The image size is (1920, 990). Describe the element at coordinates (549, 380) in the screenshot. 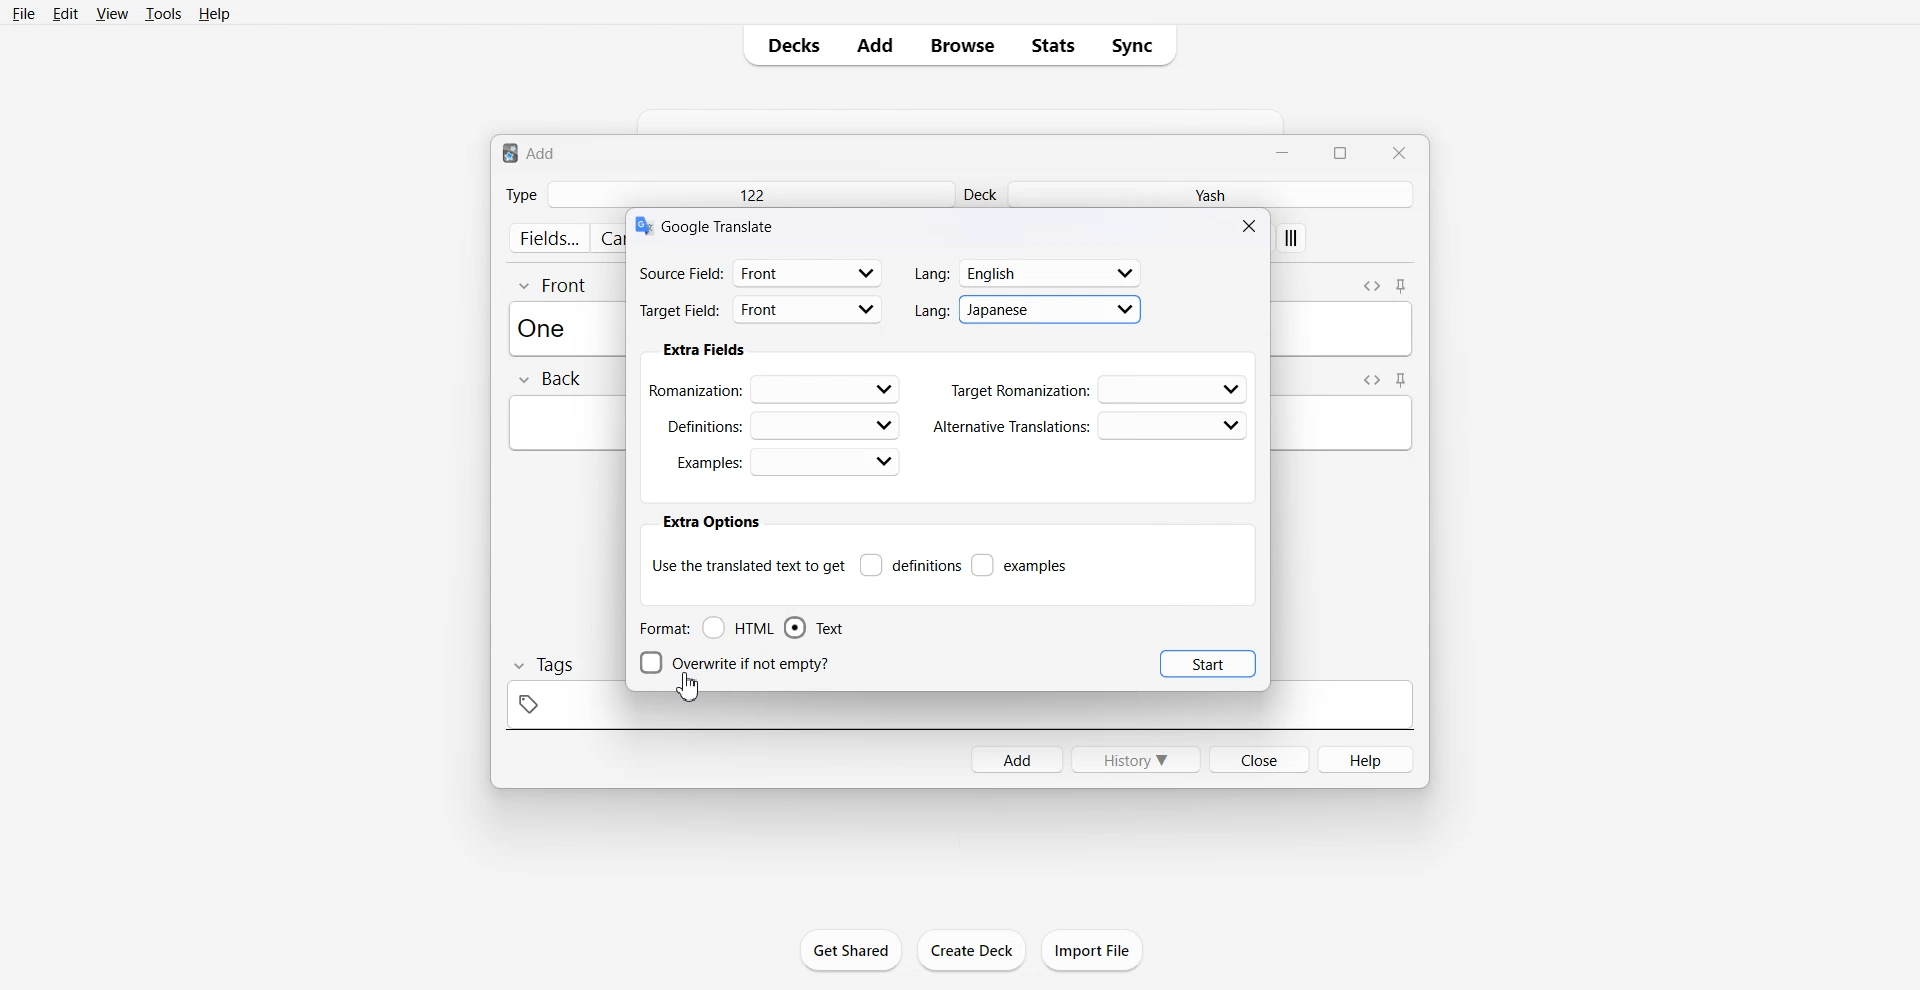

I see `Back` at that location.